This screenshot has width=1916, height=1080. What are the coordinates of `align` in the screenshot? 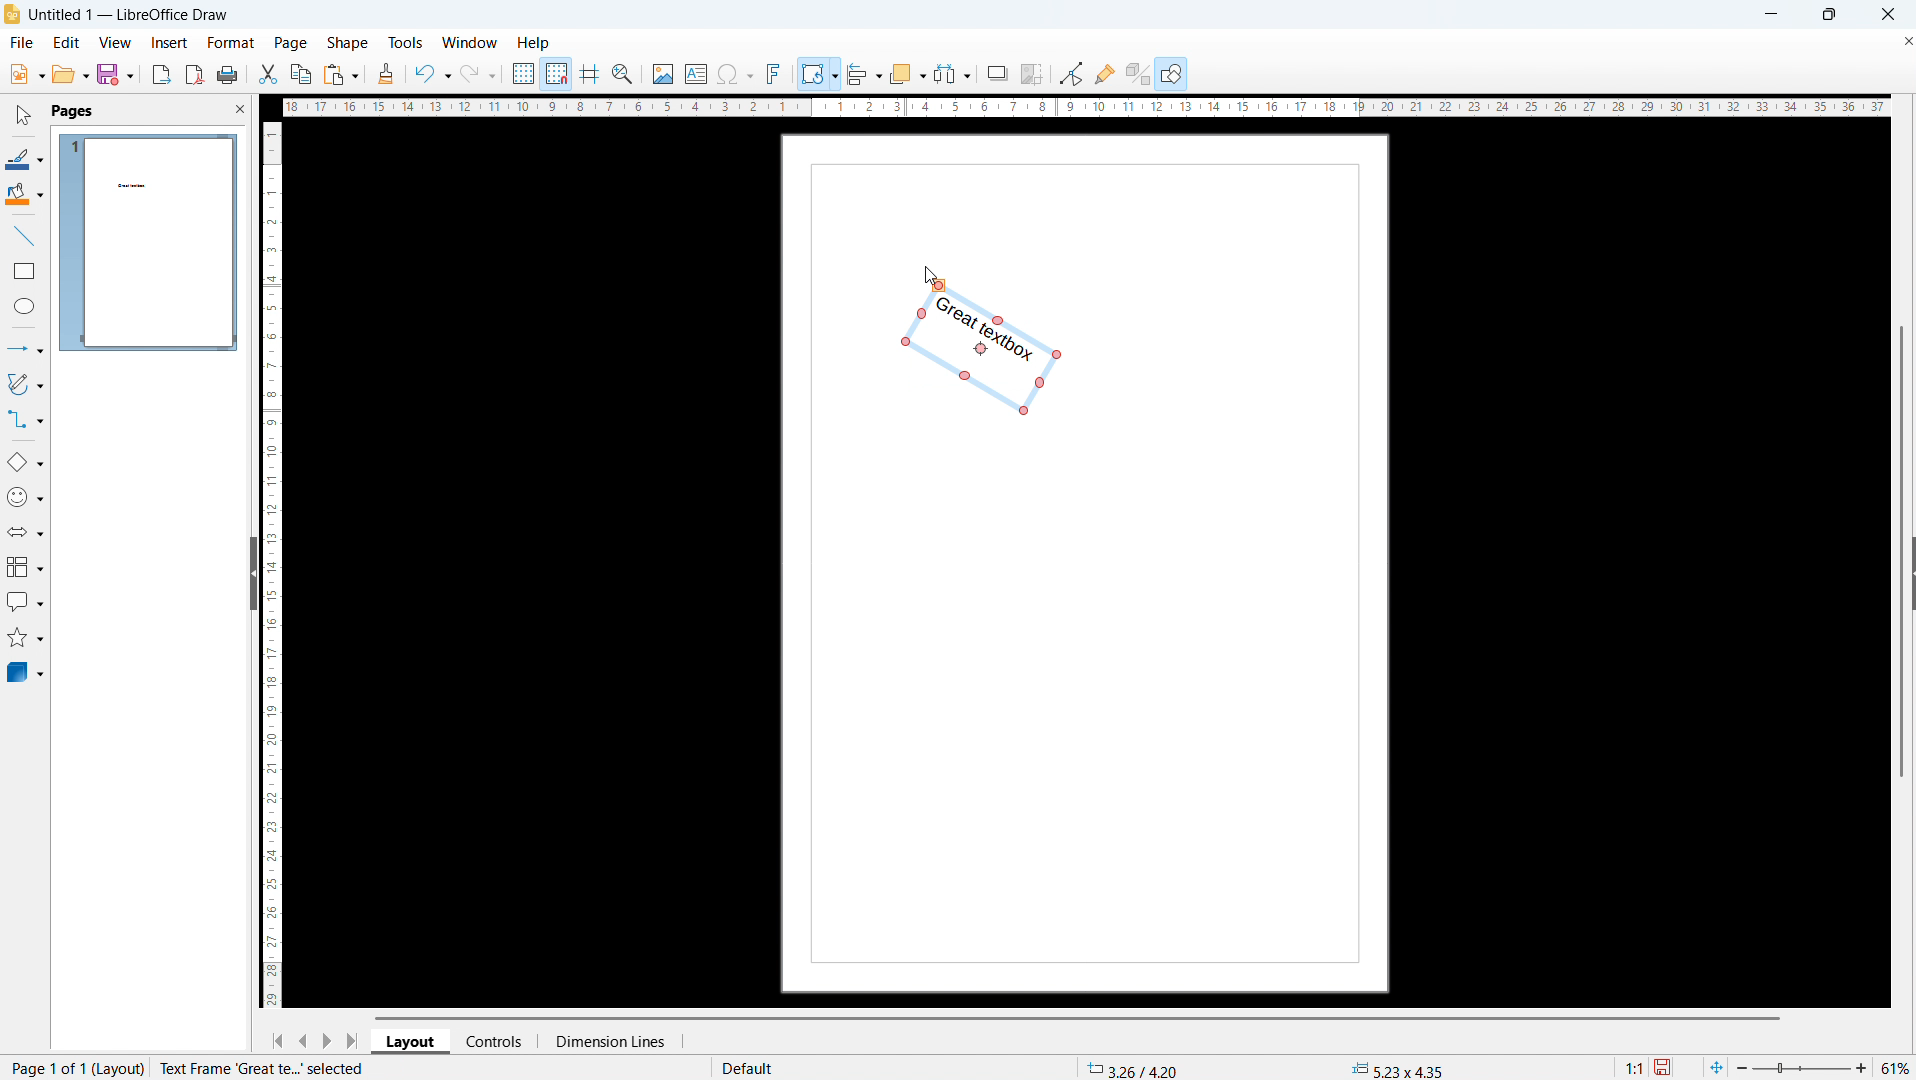 It's located at (865, 73).